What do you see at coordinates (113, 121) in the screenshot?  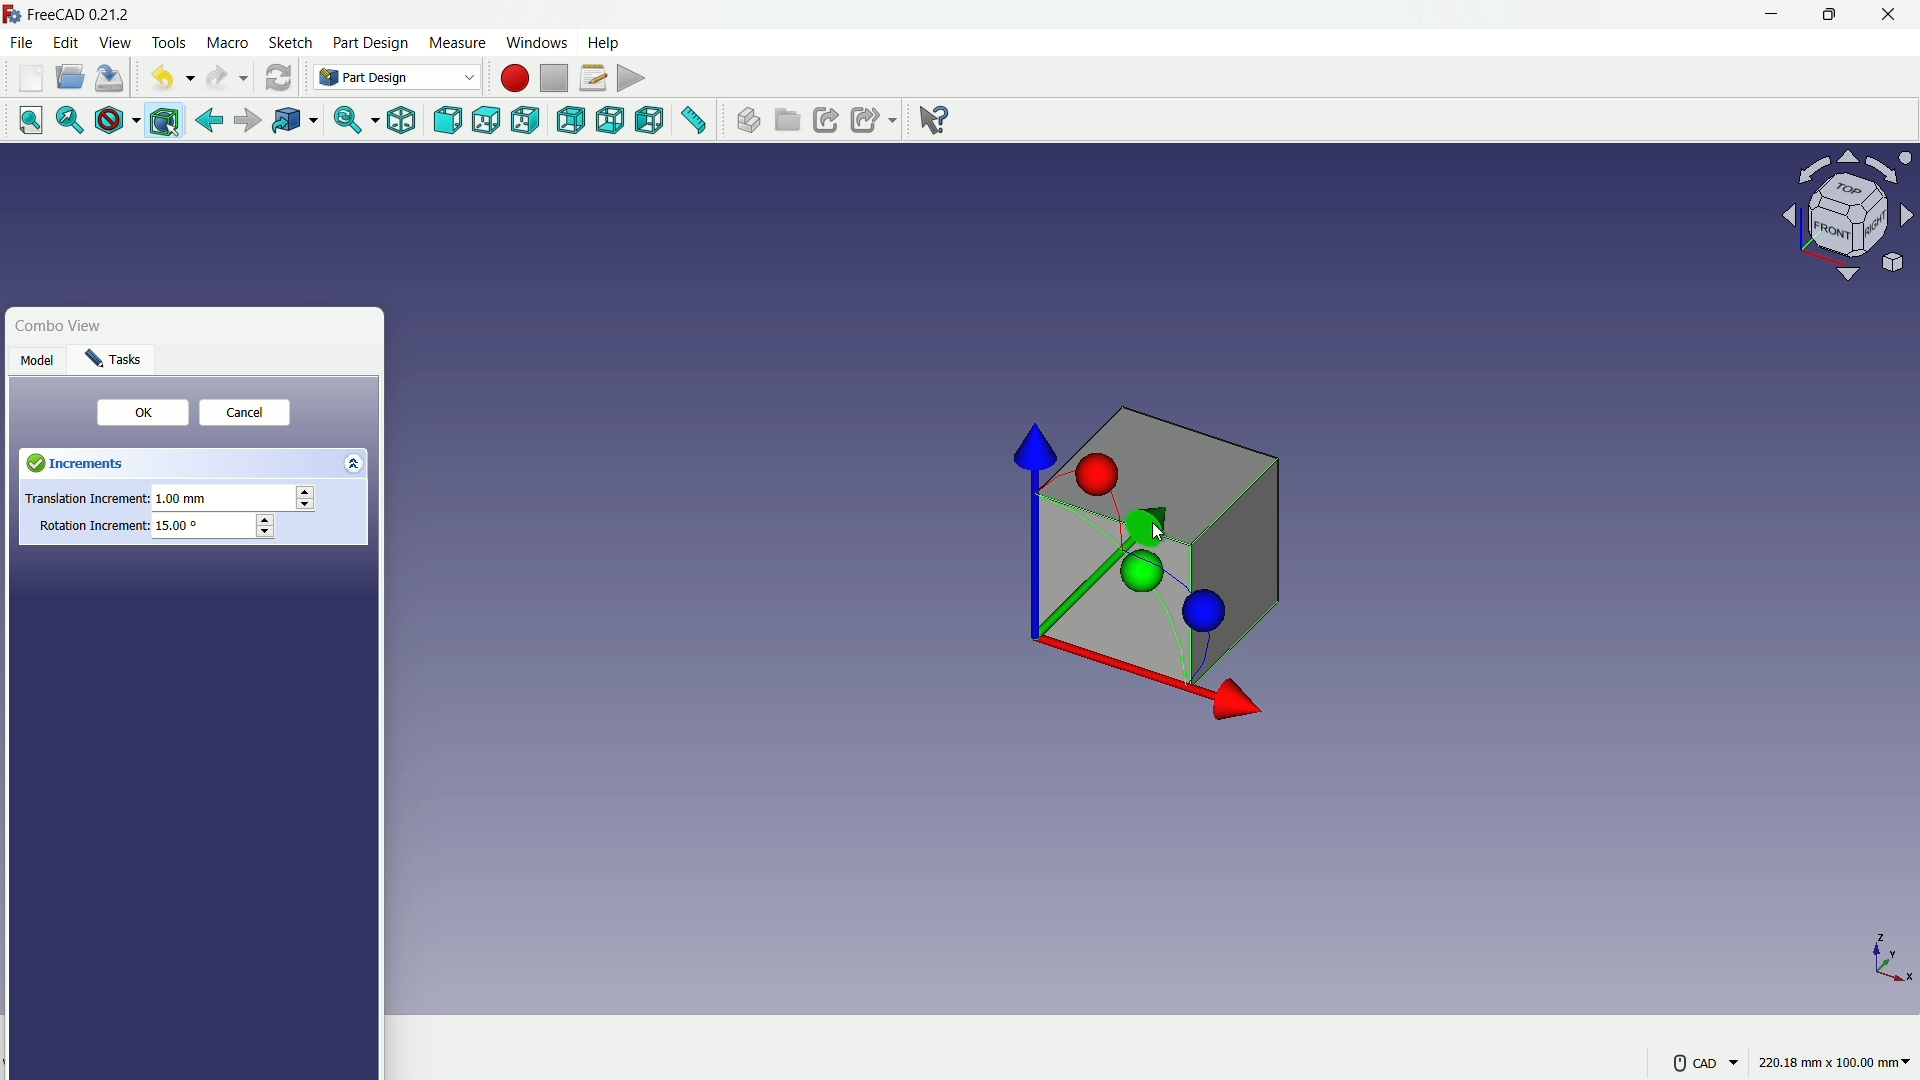 I see `draw style` at bounding box center [113, 121].